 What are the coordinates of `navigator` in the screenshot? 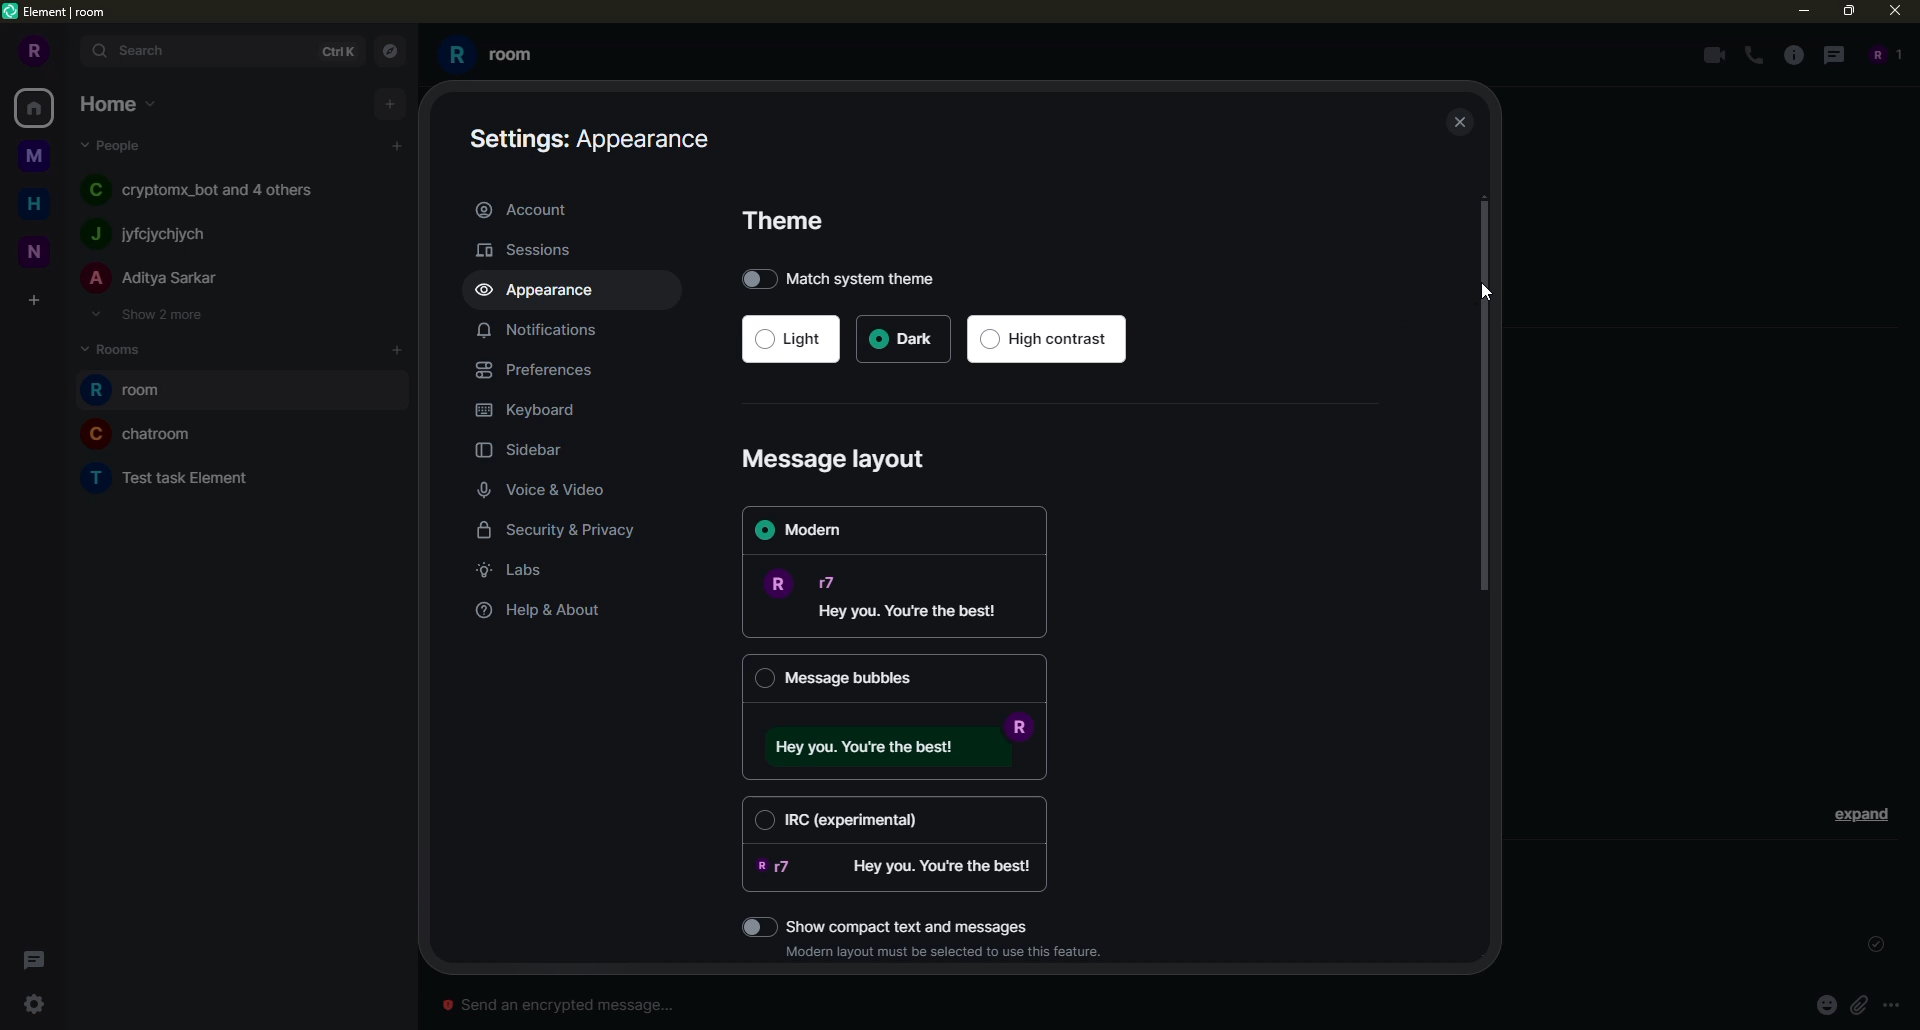 It's located at (388, 52).